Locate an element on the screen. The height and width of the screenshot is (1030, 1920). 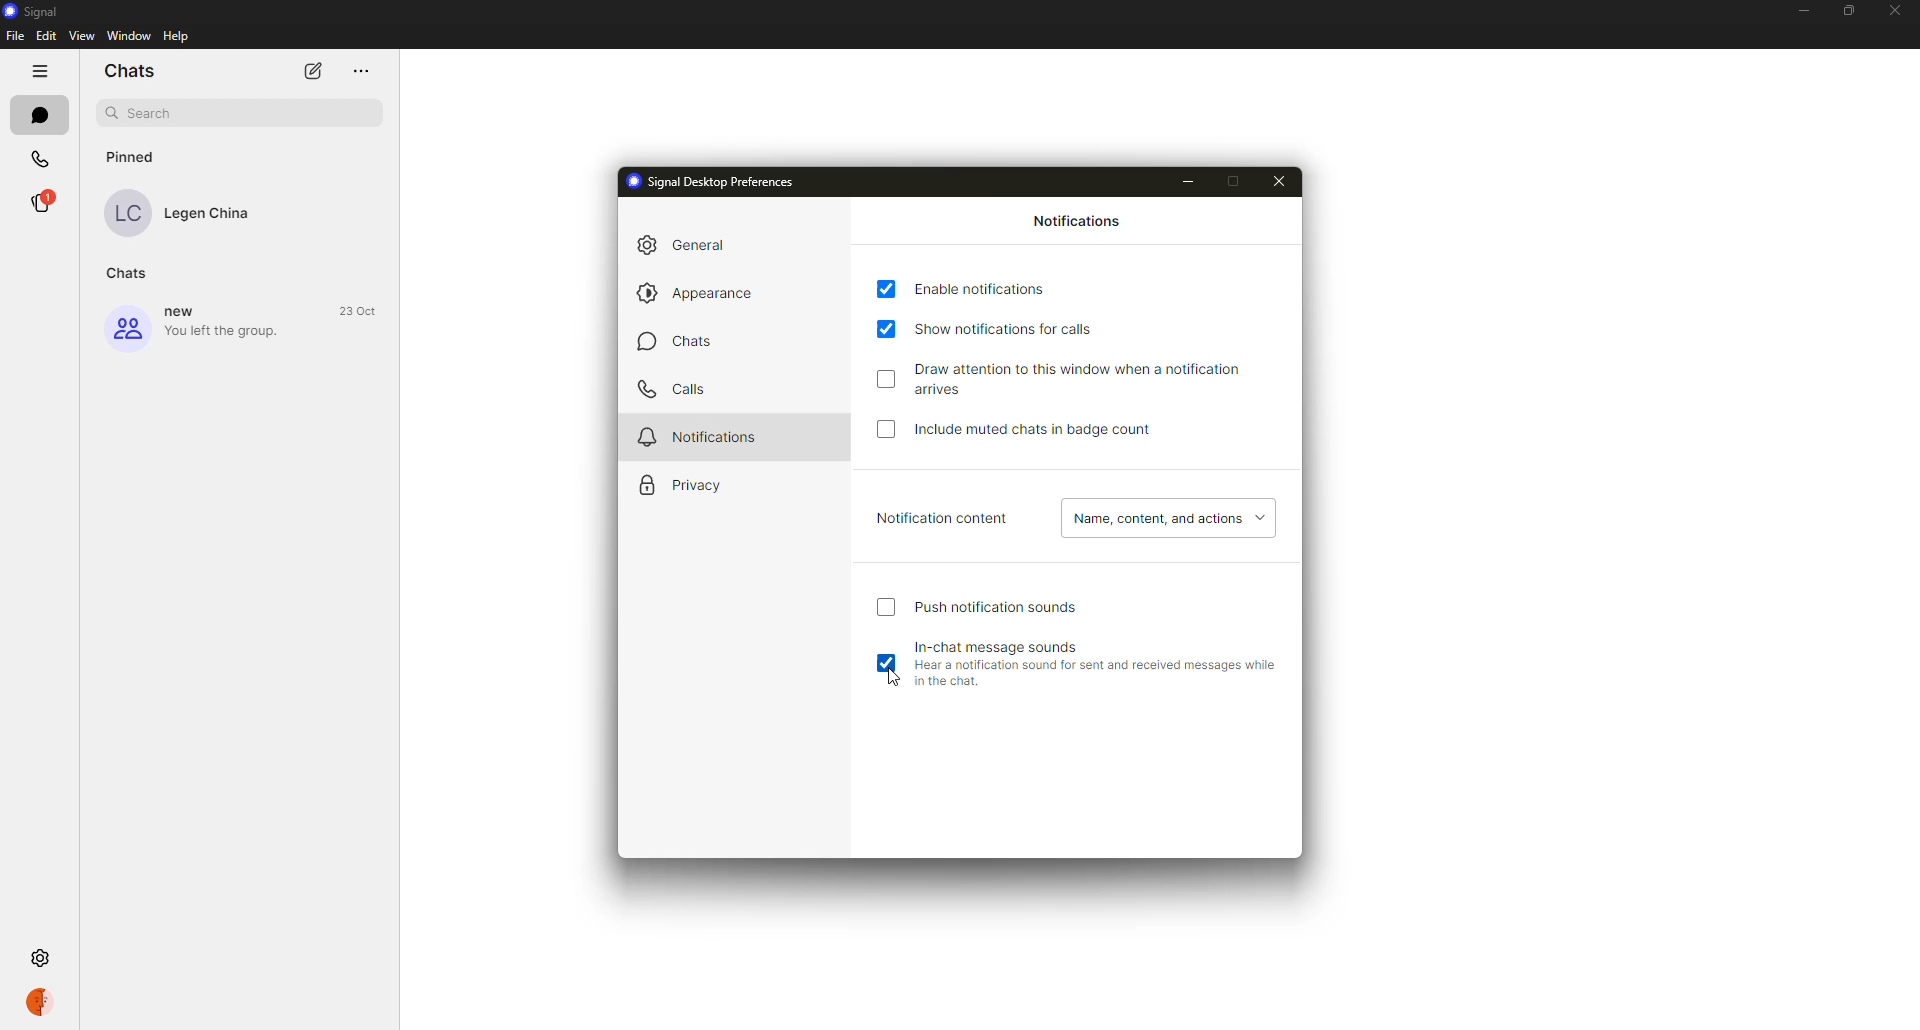
Legen China is located at coordinates (208, 214).